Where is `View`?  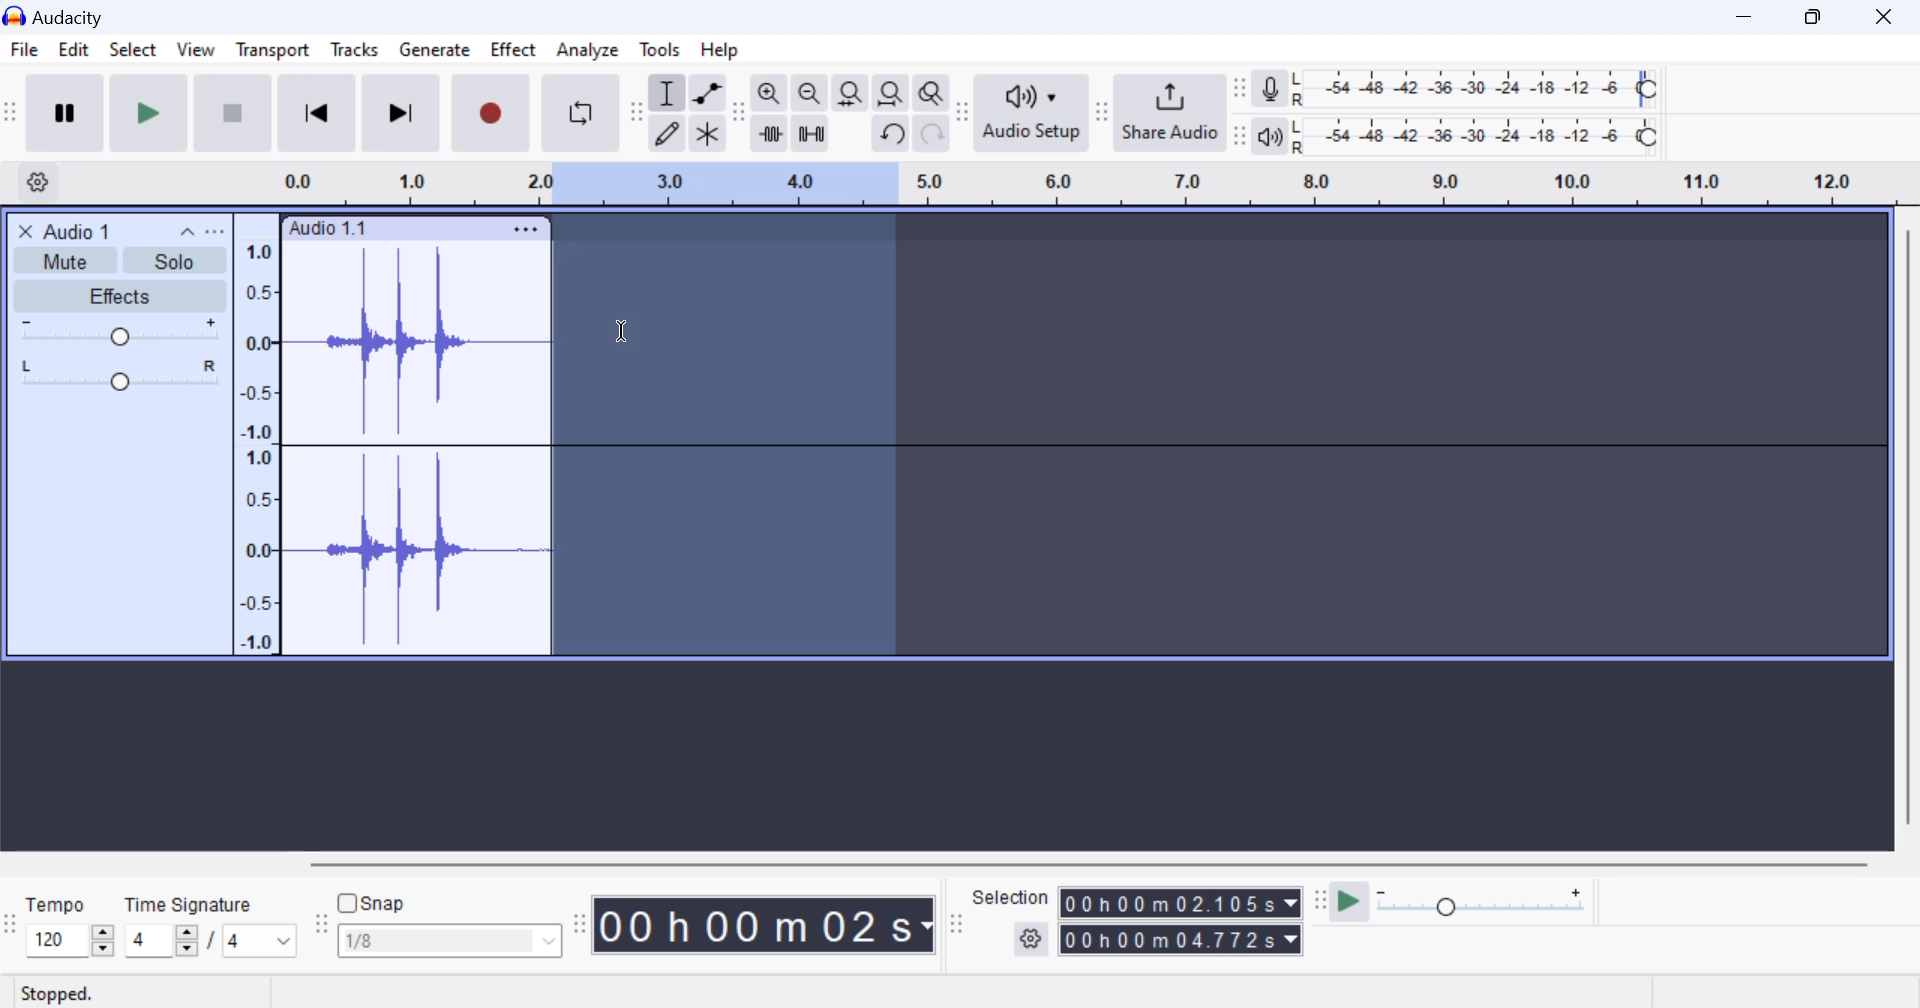
View is located at coordinates (194, 54).